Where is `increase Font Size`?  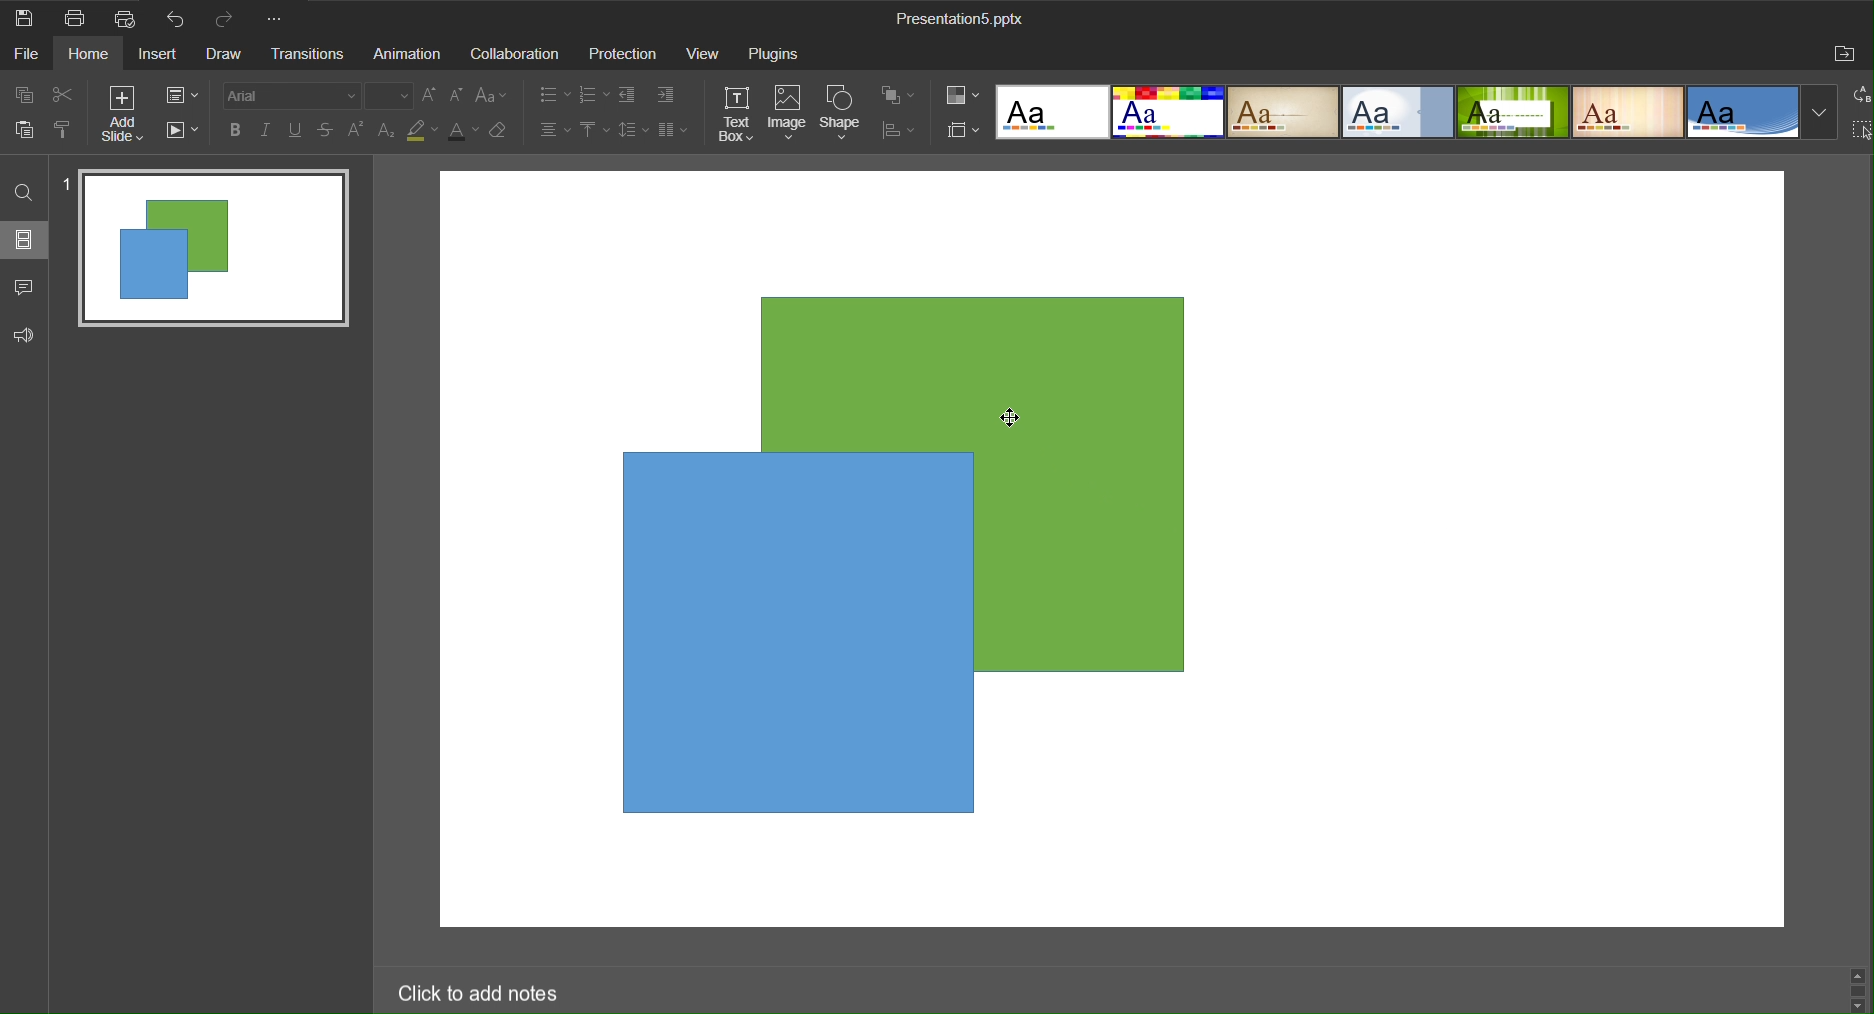
increase Font Size is located at coordinates (432, 97).